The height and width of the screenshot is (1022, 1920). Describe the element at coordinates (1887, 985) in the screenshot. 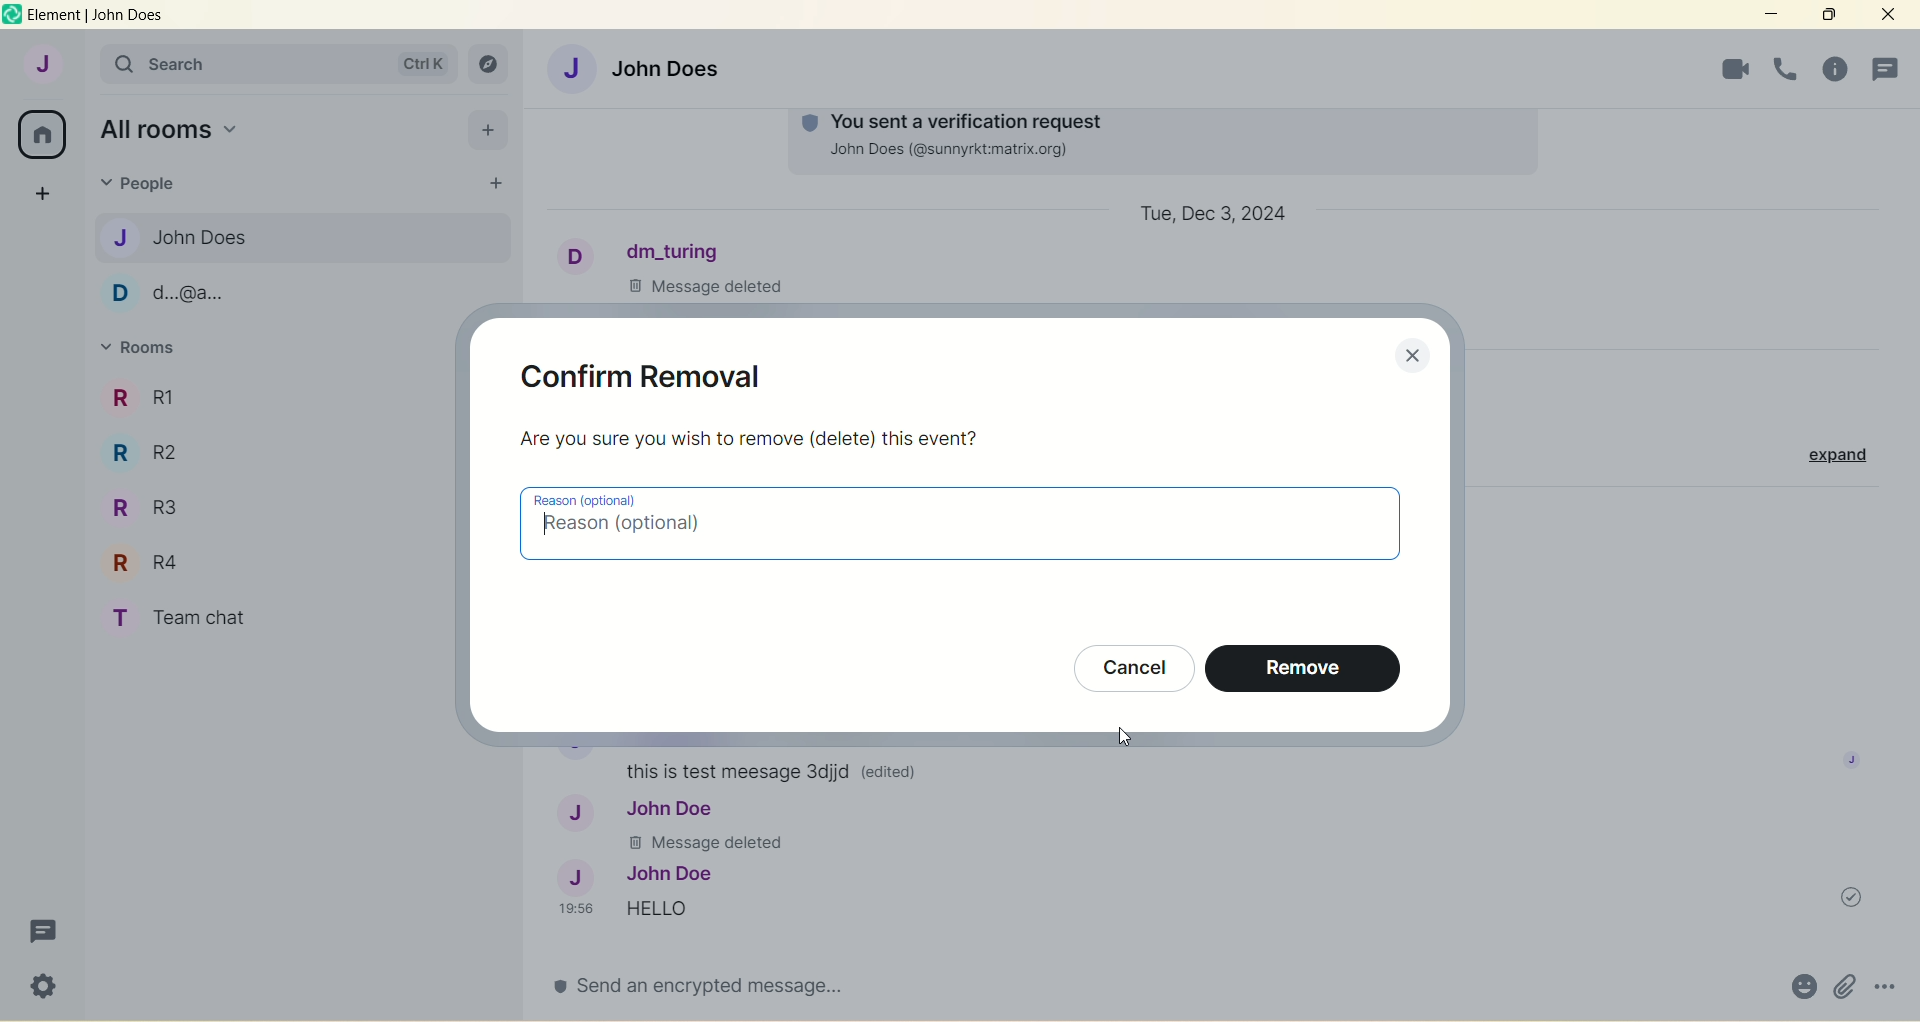

I see `options` at that location.